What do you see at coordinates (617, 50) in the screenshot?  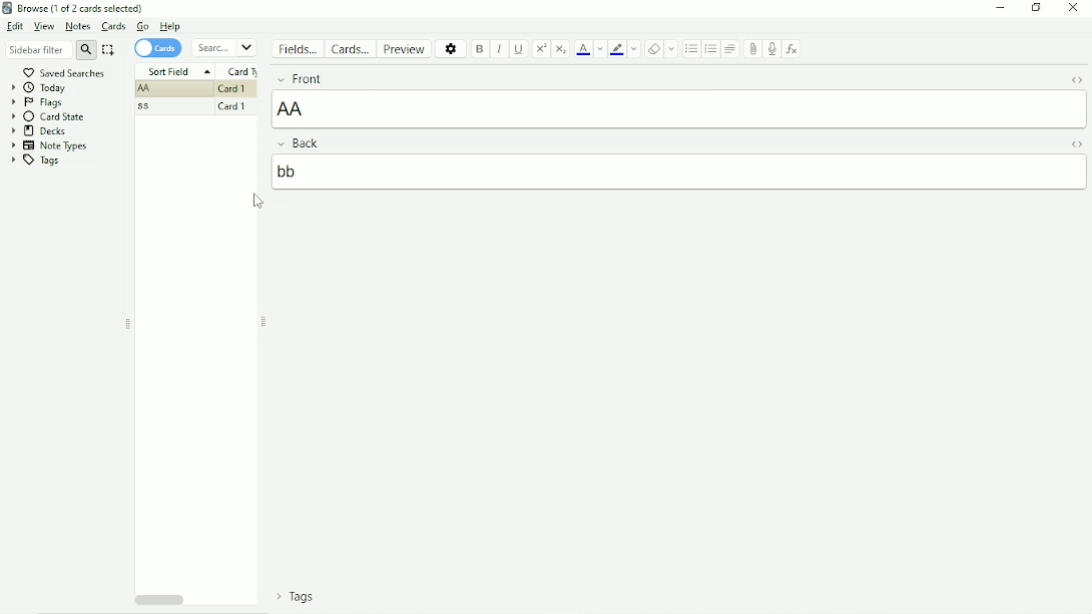 I see `Text highlight color` at bounding box center [617, 50].